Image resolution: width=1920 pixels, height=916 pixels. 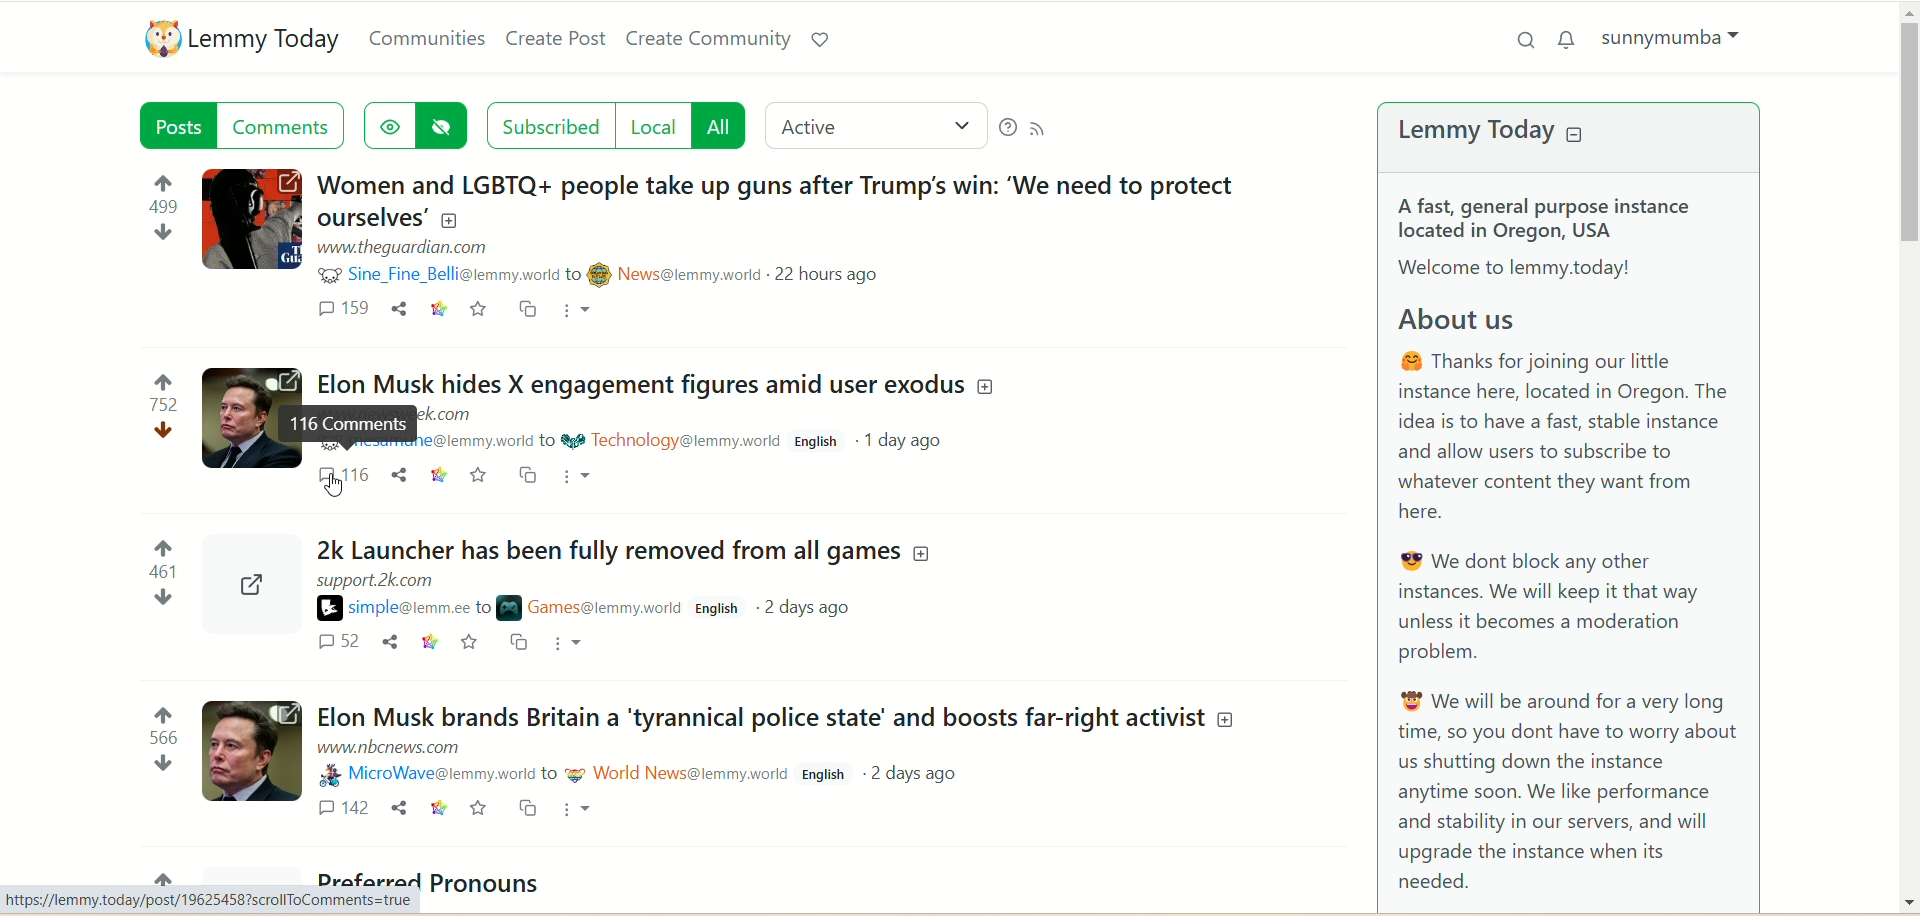 What do you see at coordinates (1908, 457) in the screenshot?
I see `vertical scroll bar` at bounding box center [1908, 457].